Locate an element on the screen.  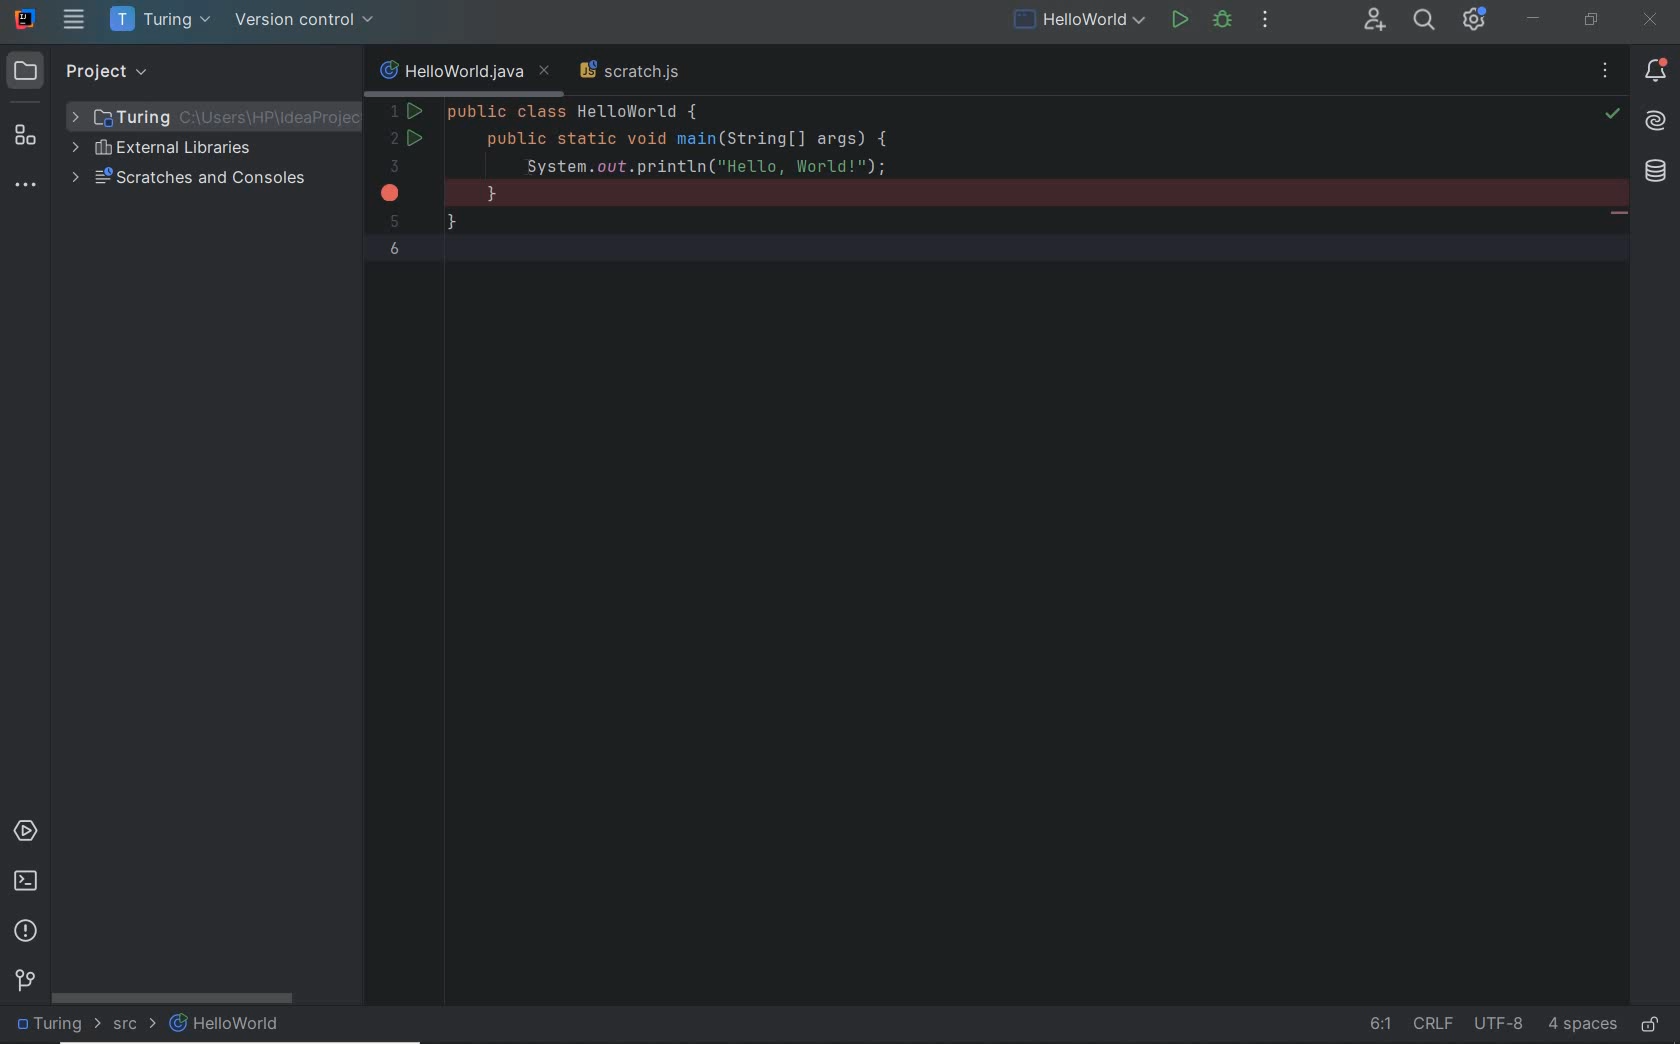
main menu is located at coordinates (74, 22).